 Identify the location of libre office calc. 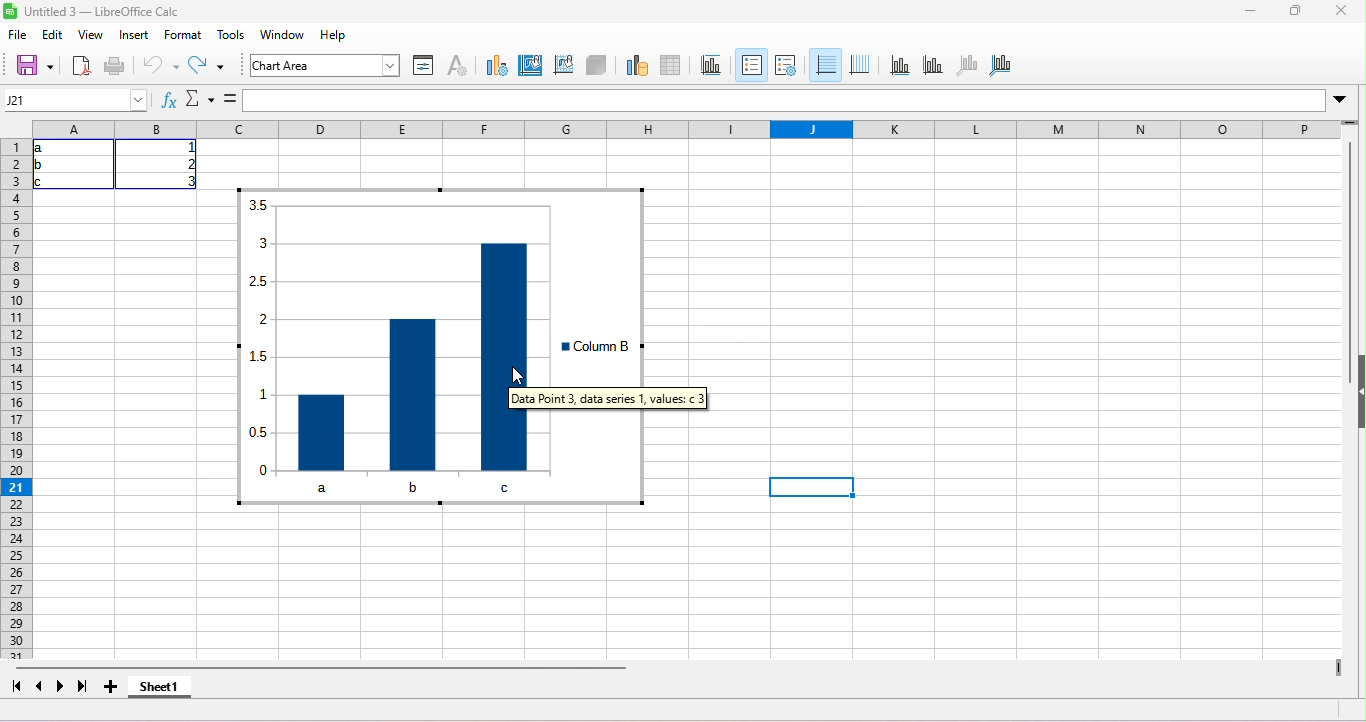
(98, 11).